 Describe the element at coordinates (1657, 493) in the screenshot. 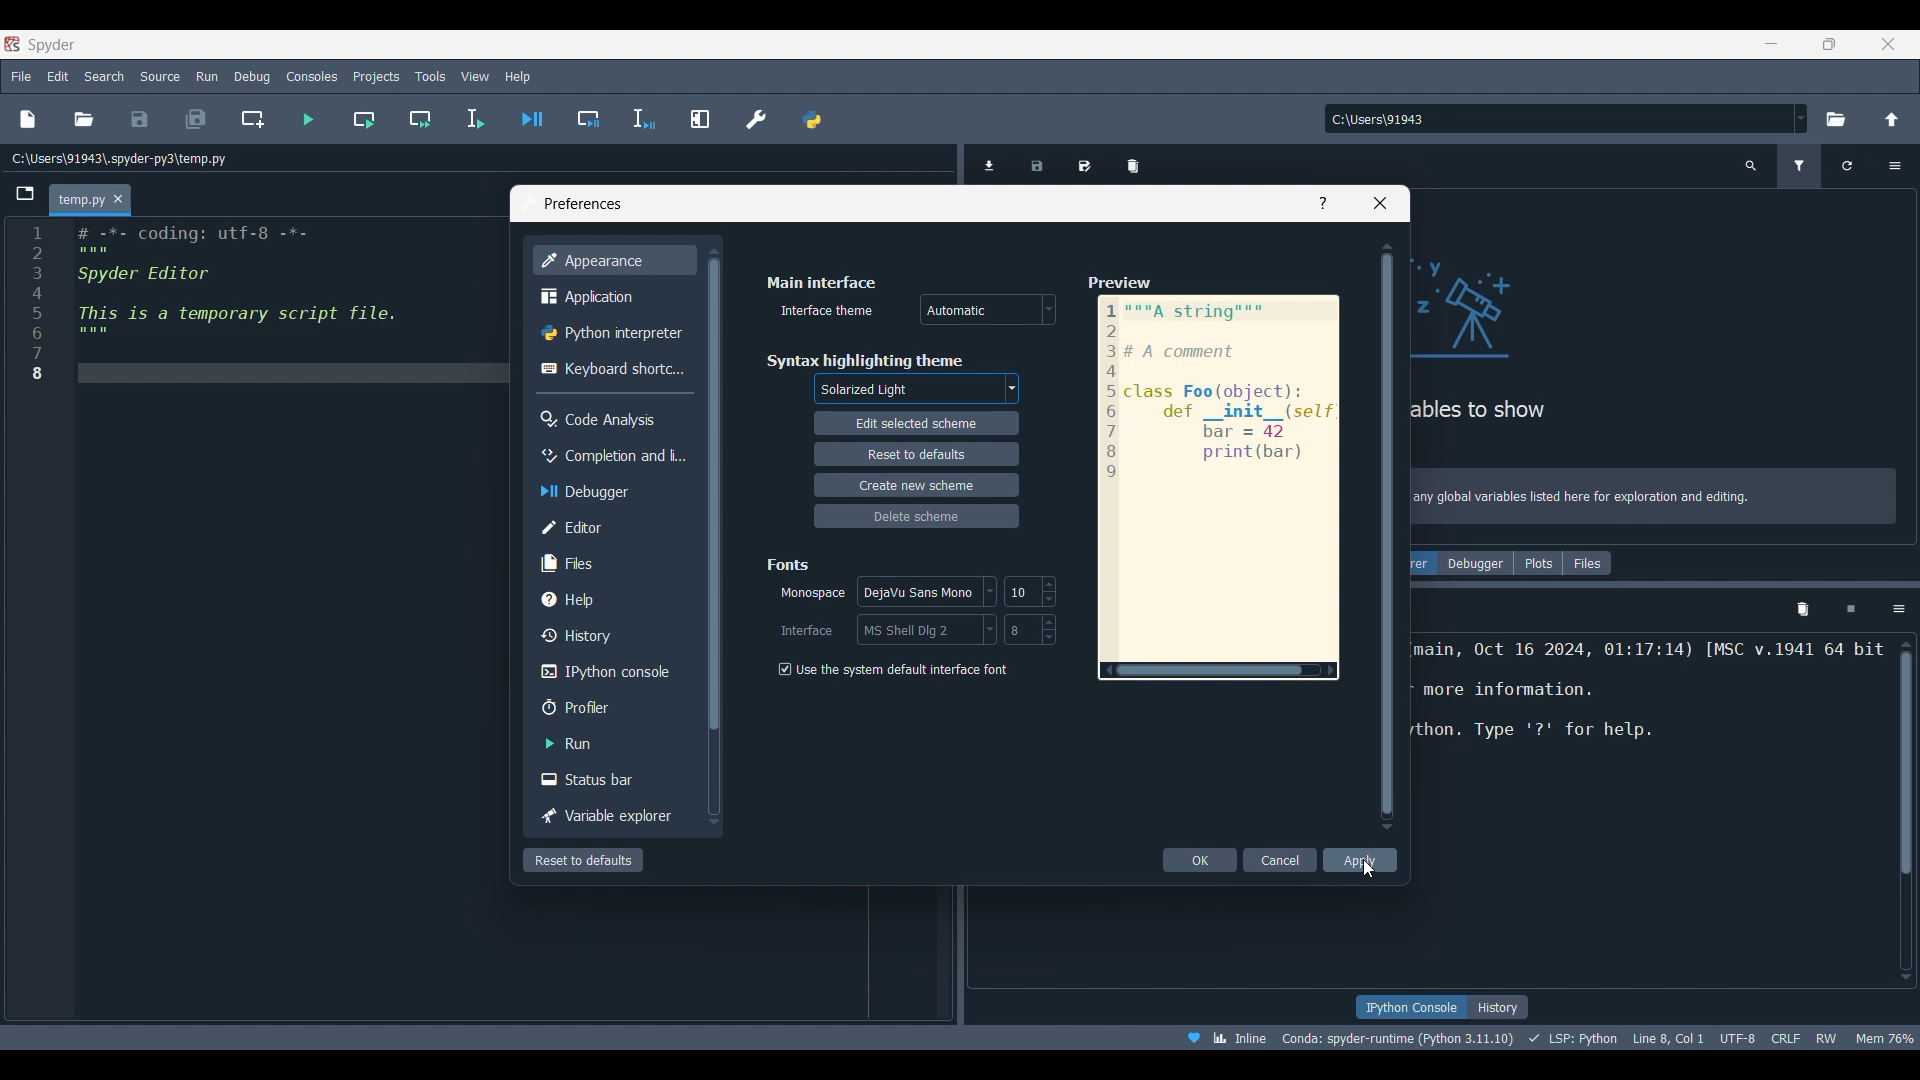

I see `notice` at that location.